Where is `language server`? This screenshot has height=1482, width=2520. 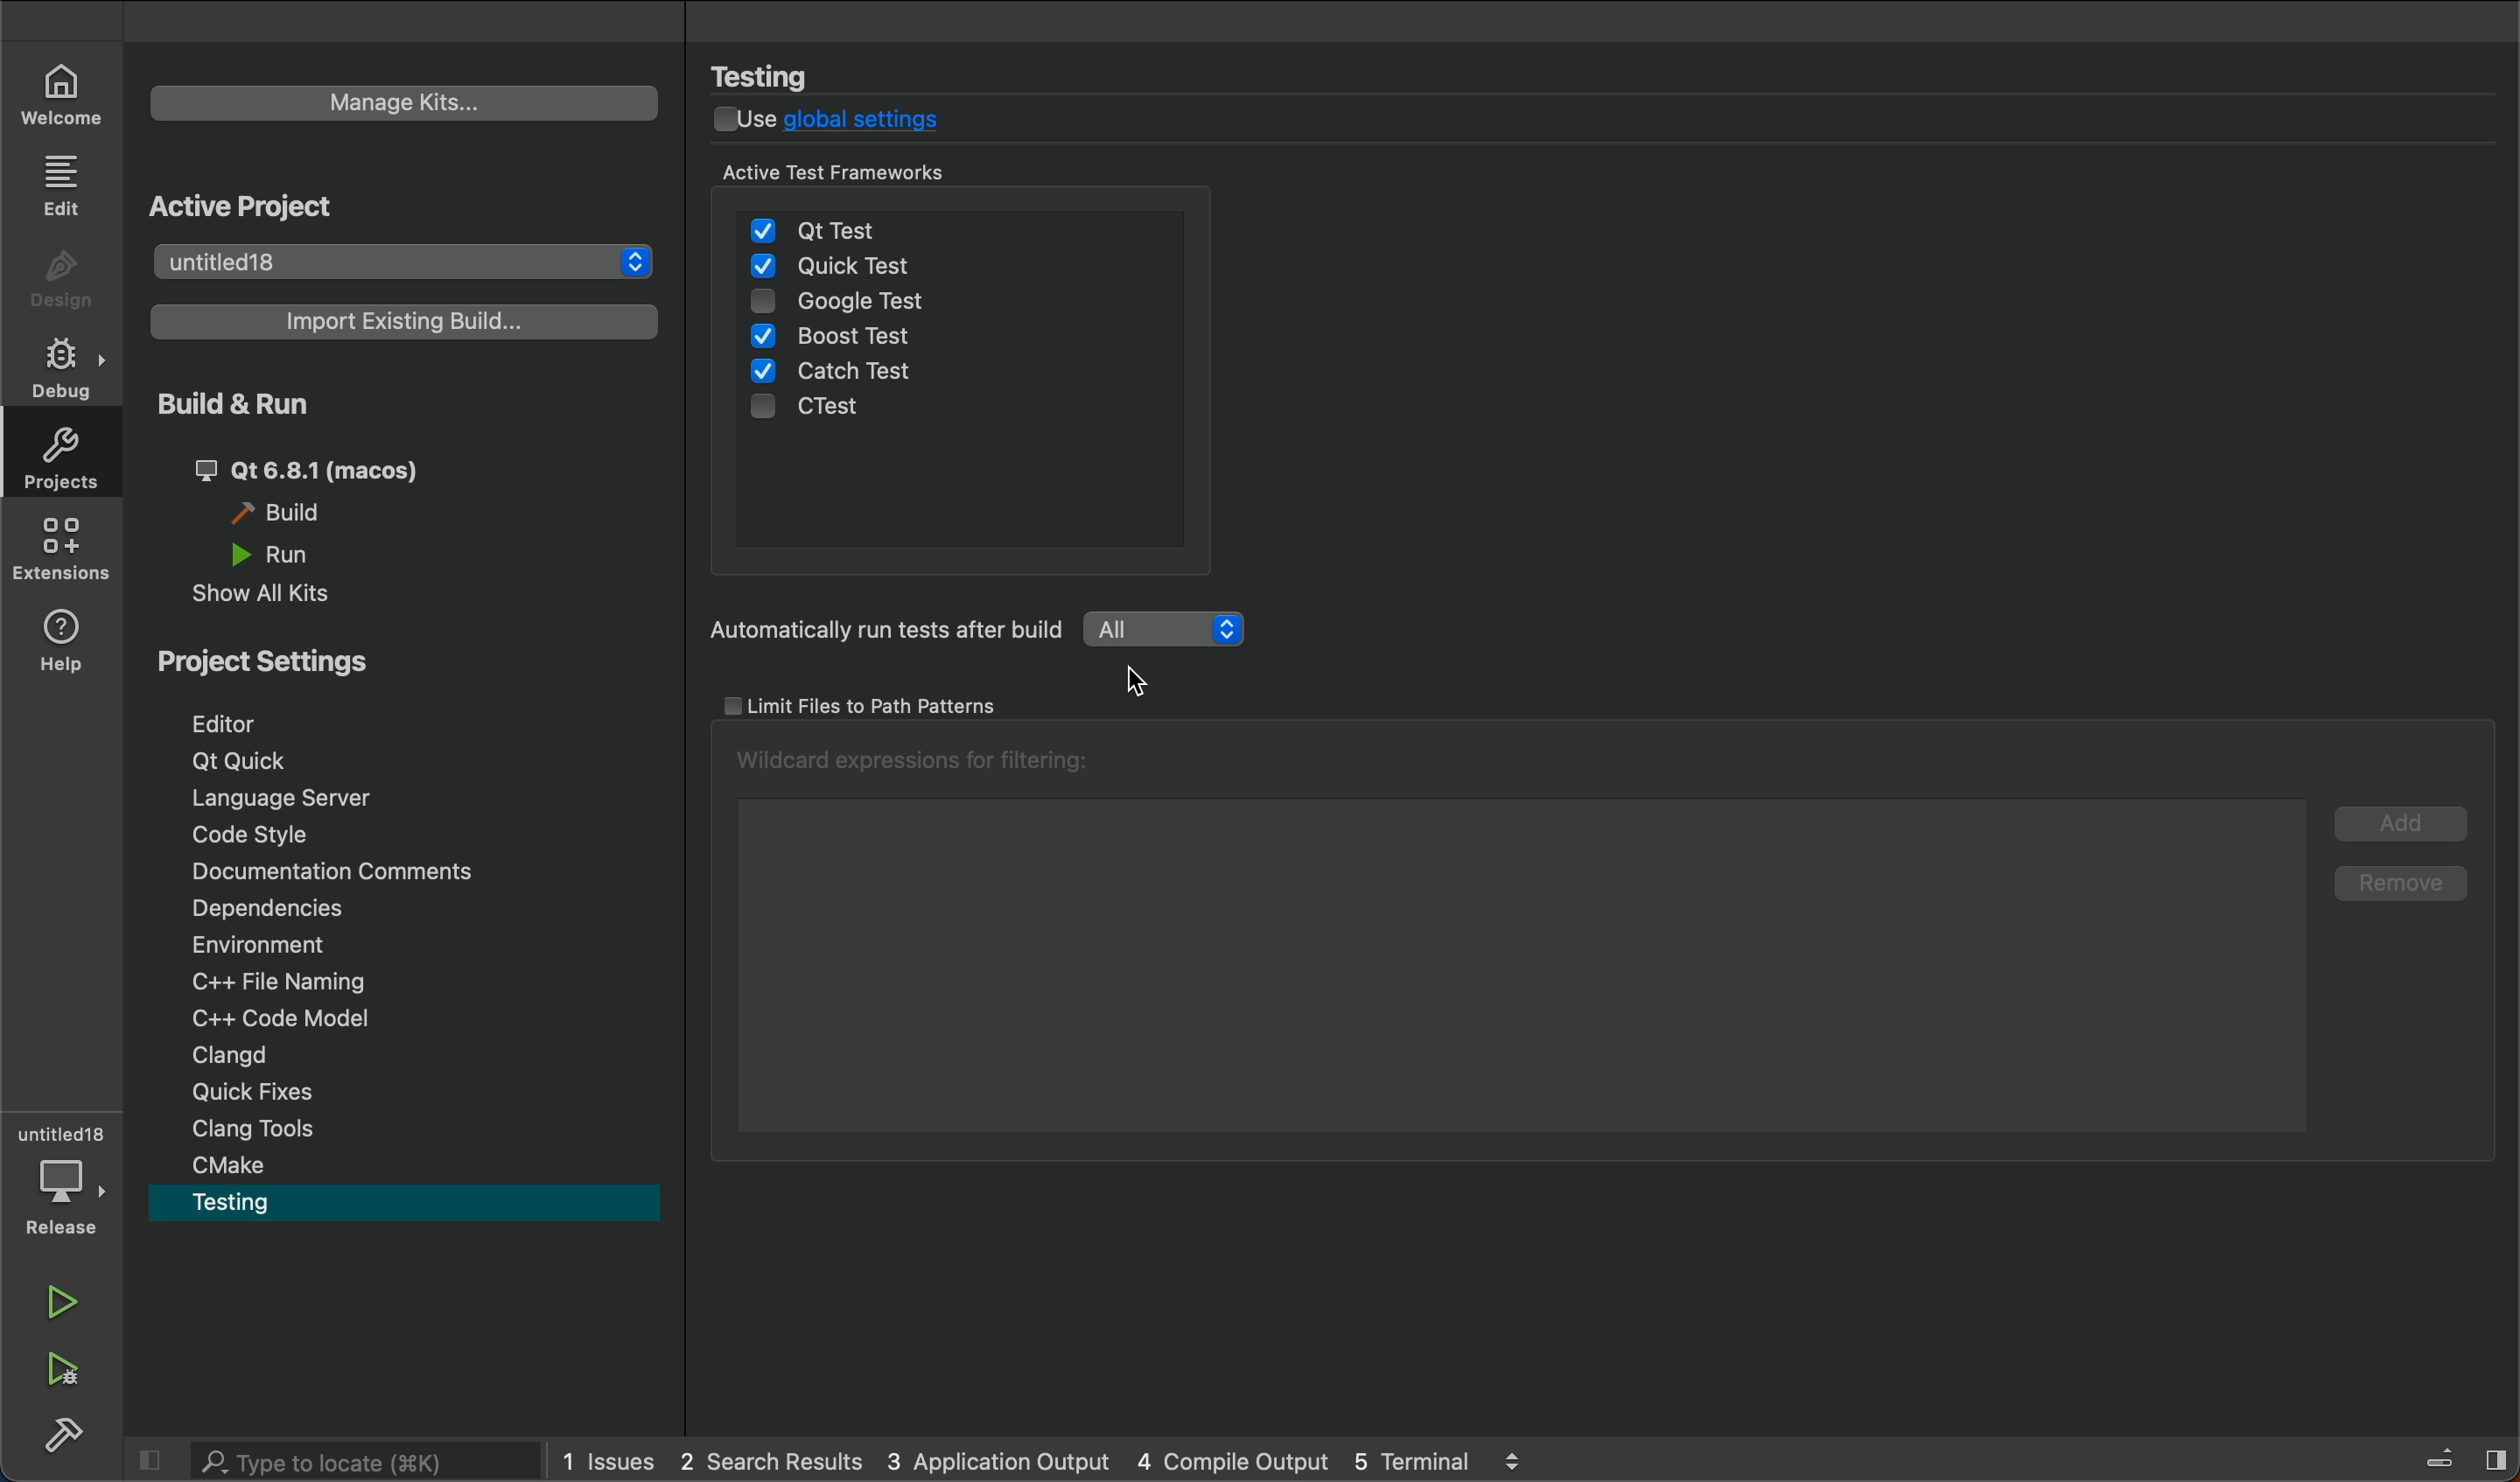 language server is located at coordinates (289, 801).